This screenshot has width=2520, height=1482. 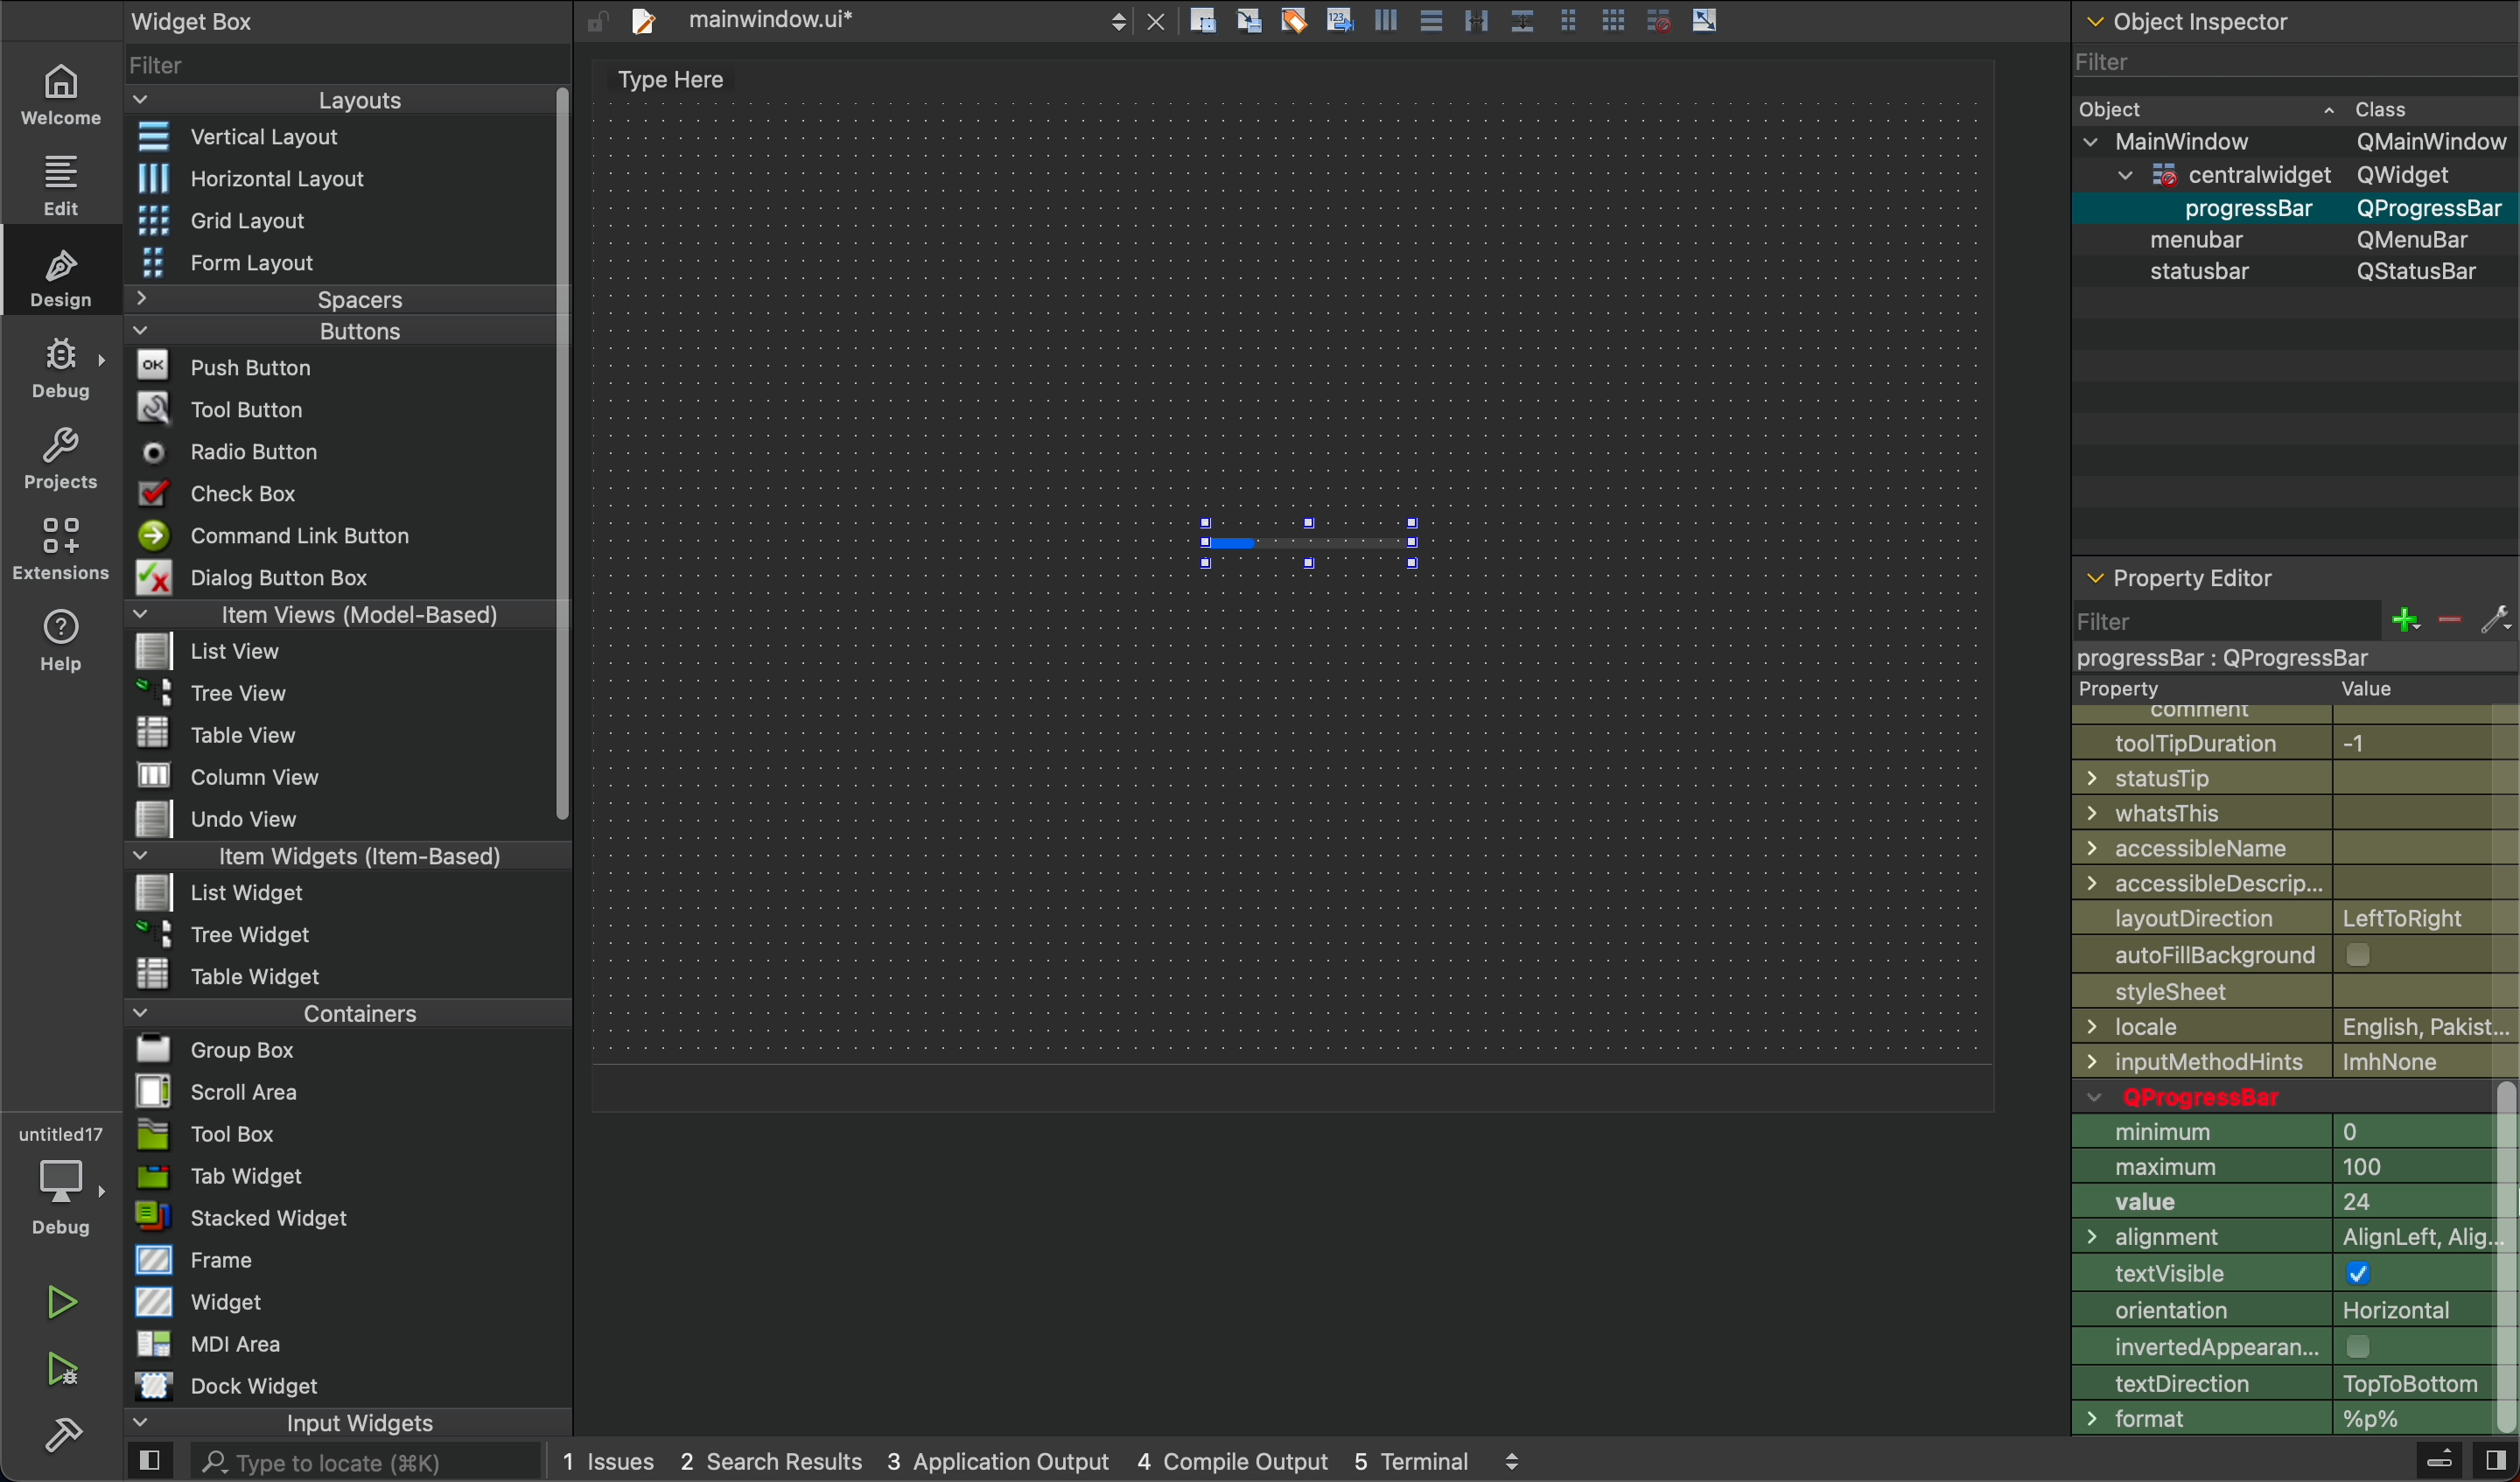 What do you see at coordinates (596, 21) in the screenshot?
I see `unlock` at bounding box center [596, 21].